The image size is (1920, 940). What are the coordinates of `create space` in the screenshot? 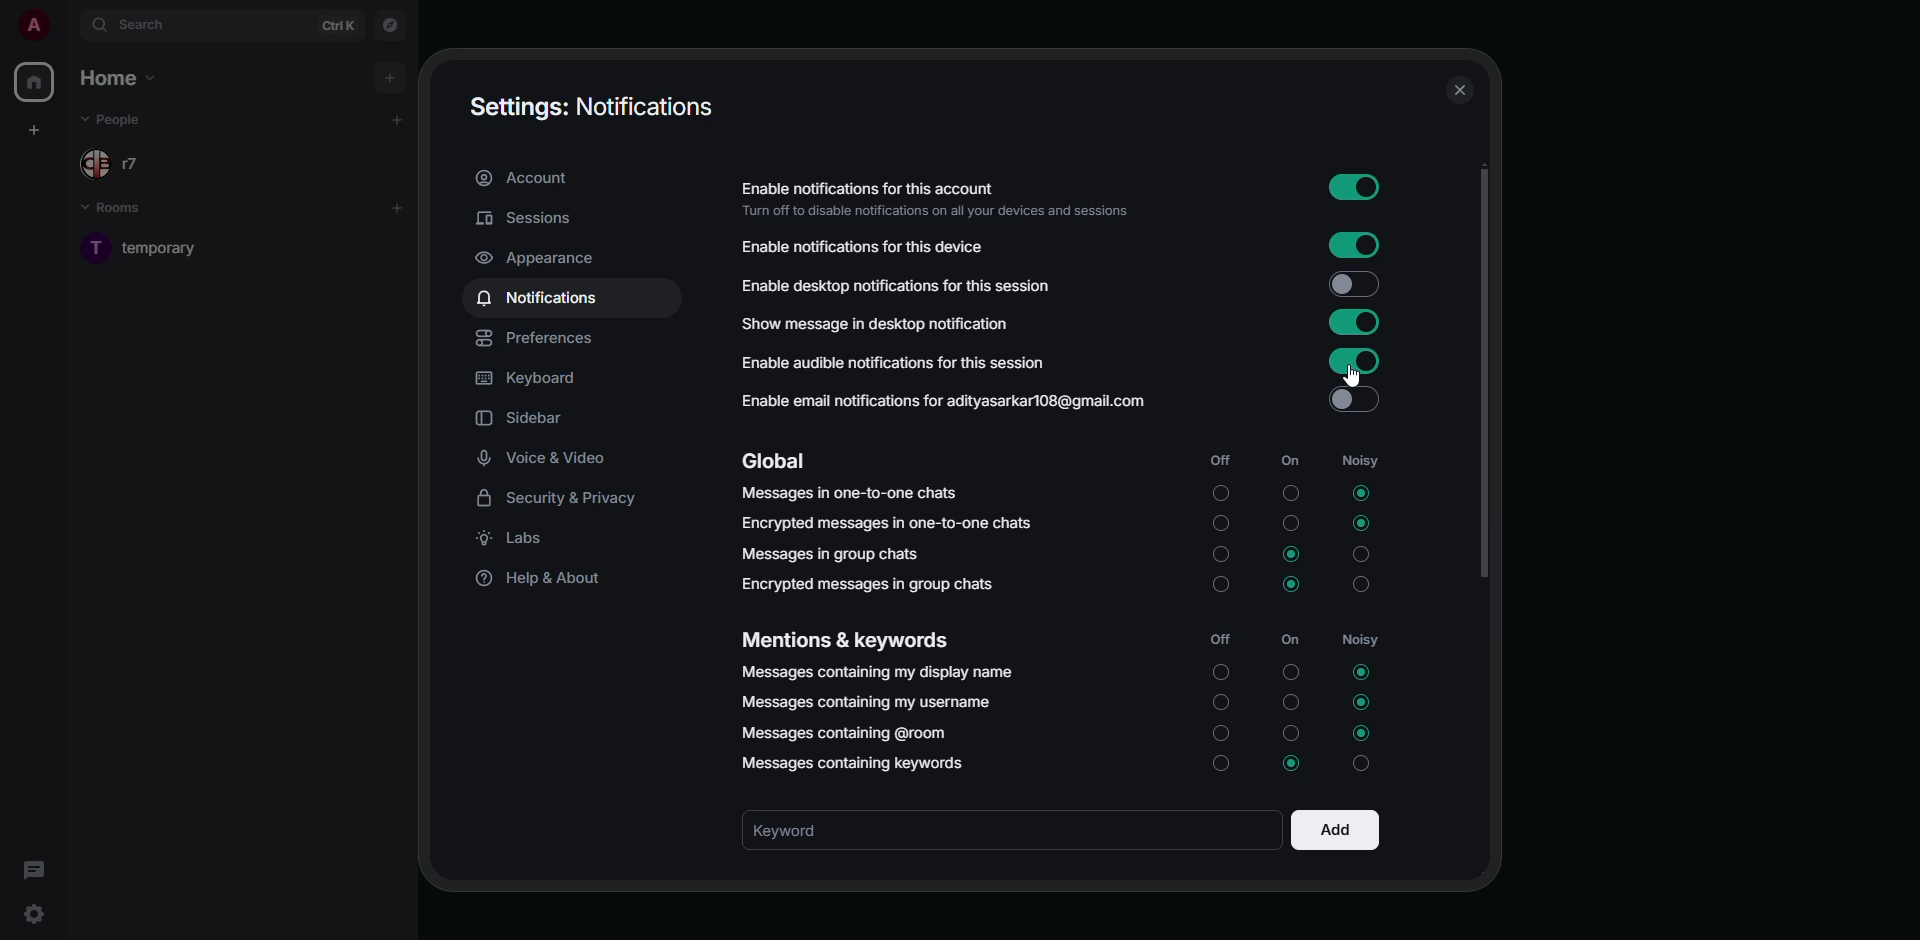 It's located at (34, 131).